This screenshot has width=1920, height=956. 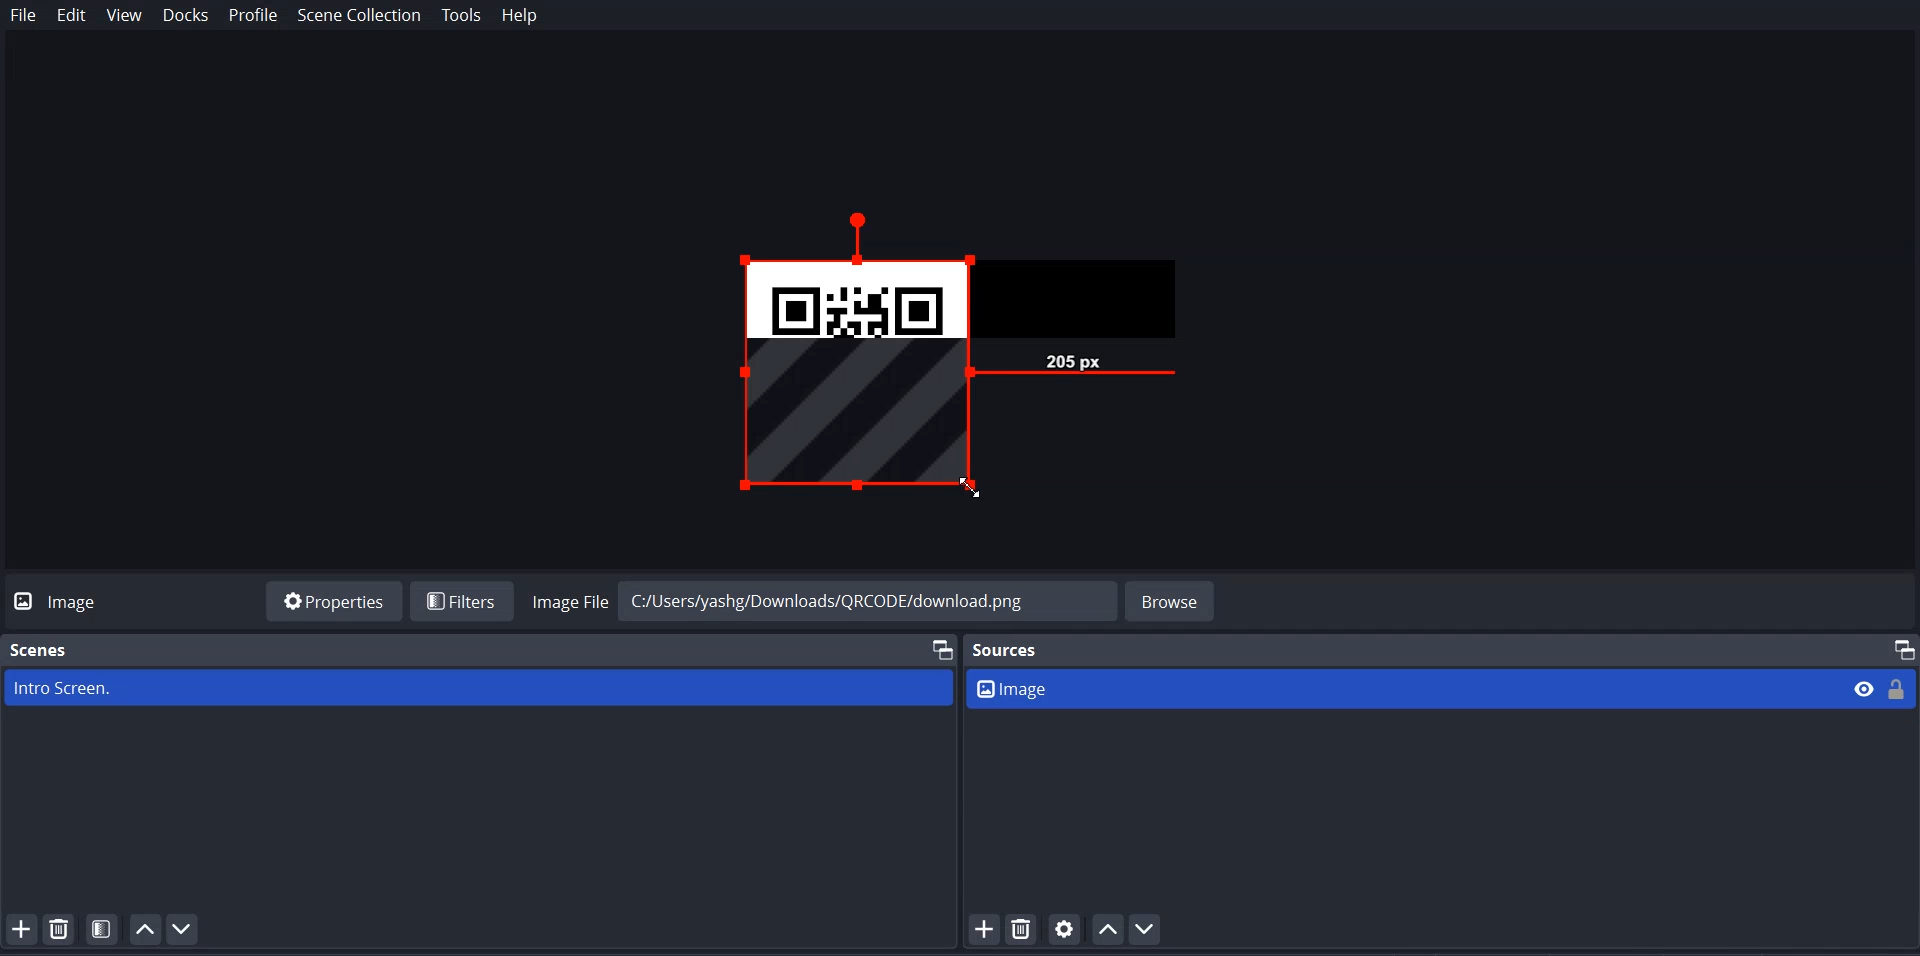 What do you see at coordinates (1066, 929) in the screenshot?
I see `Open Source Properties` at bounding box center [1066, 929].